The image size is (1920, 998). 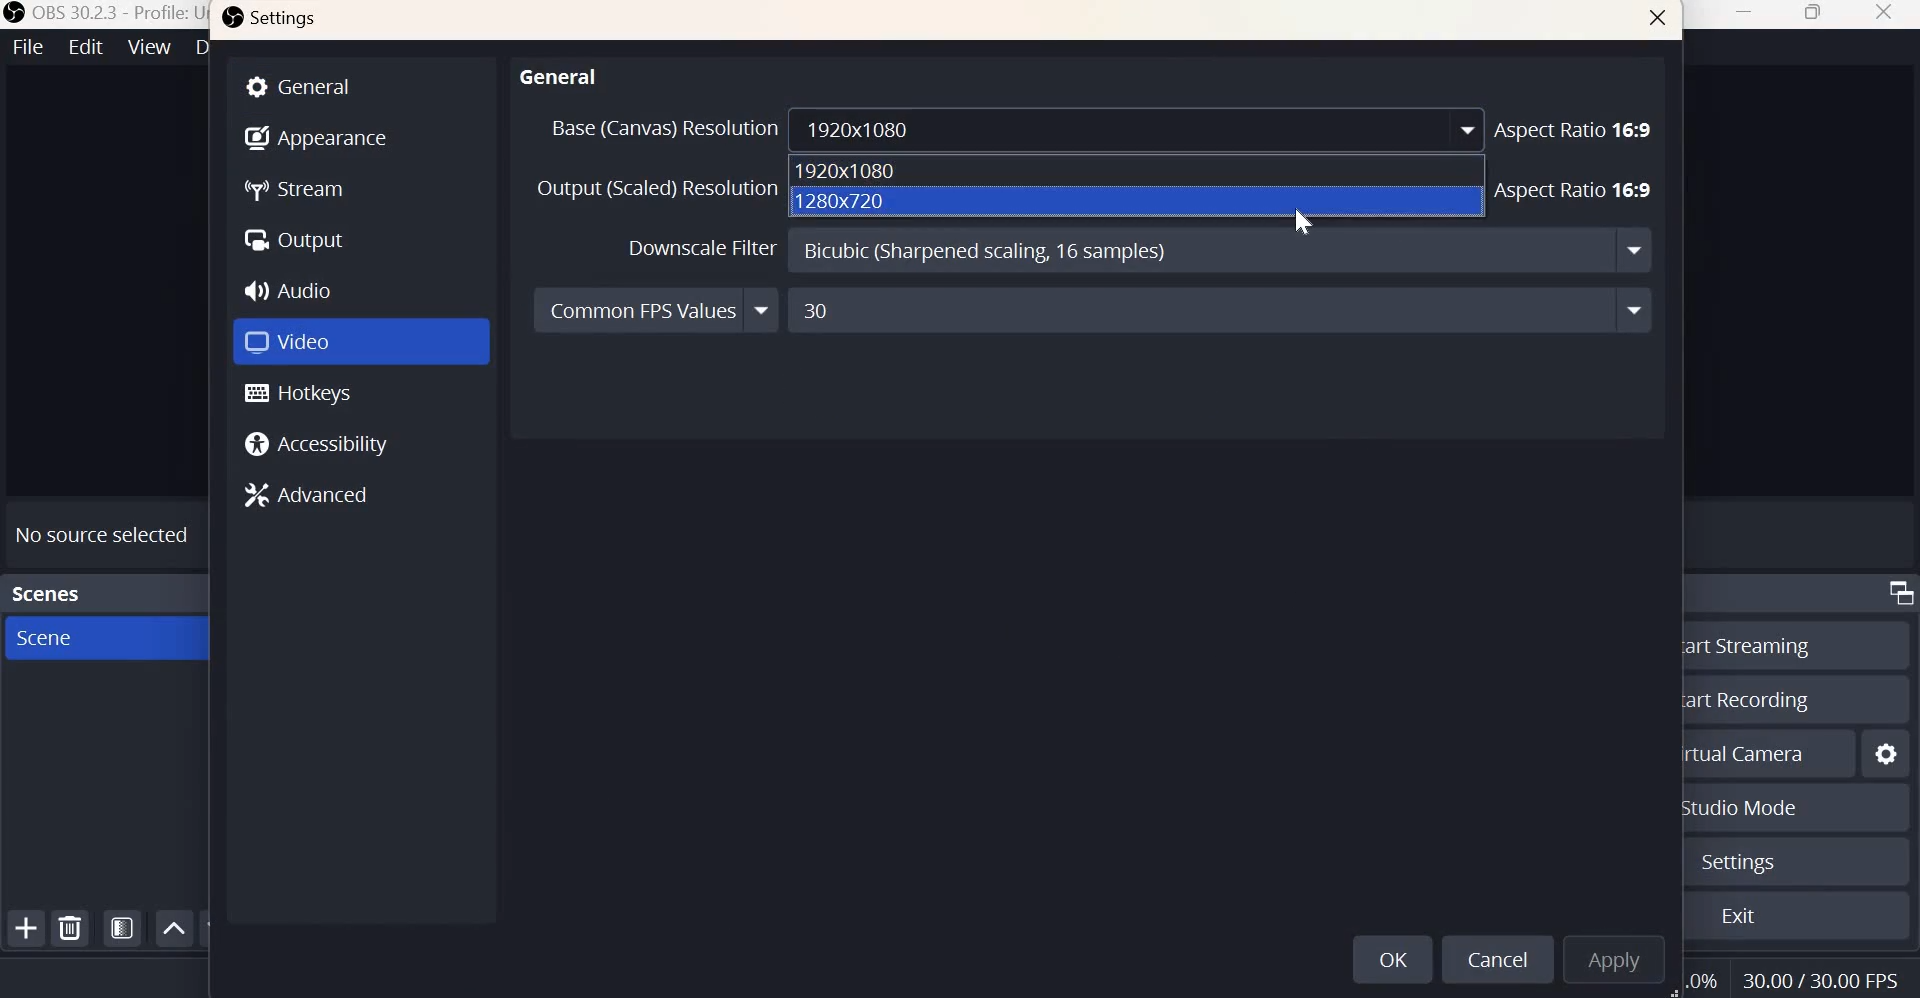 I want to click on Add scene, so click(x=27, y=930).